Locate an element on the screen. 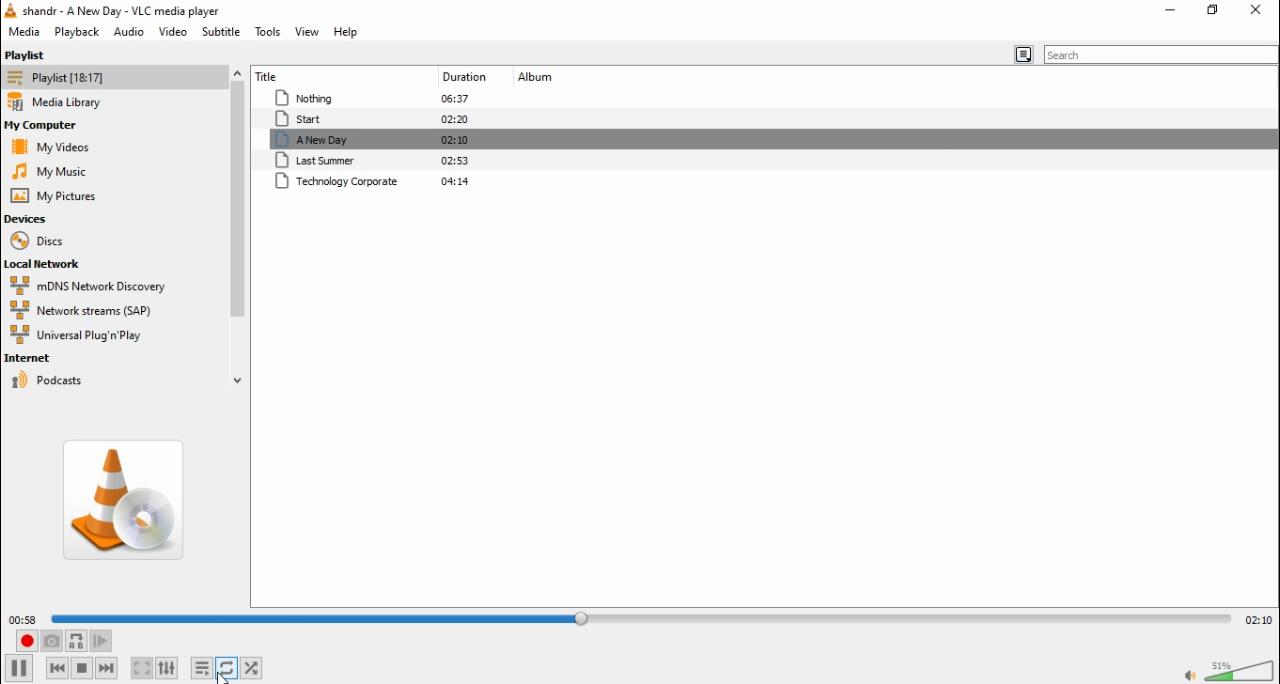 This screenshot has height=684, width=1280. previous media in playlist, skips backward when held is located at coordinates (57, 667).